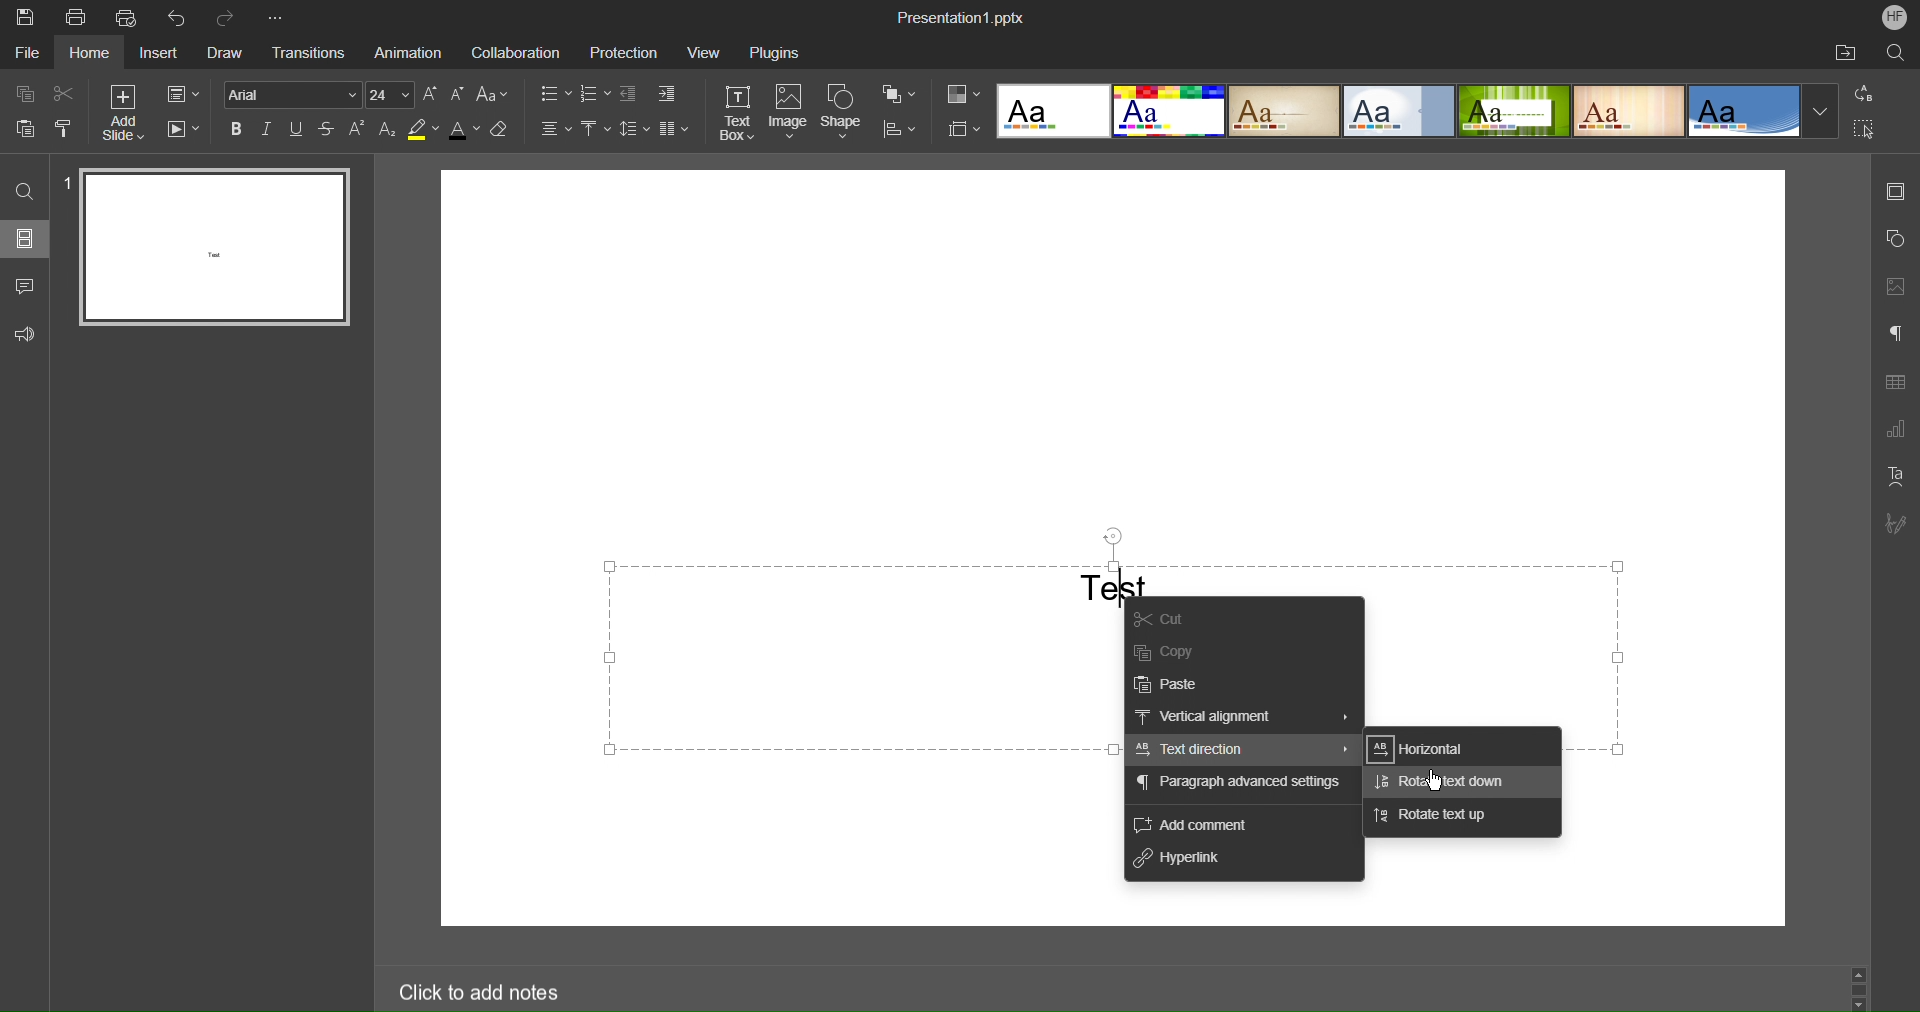 The image size is (1920, 1012). Describe the element at coordinates (1113, 585) in the screenshot. I see `Test` at that location.